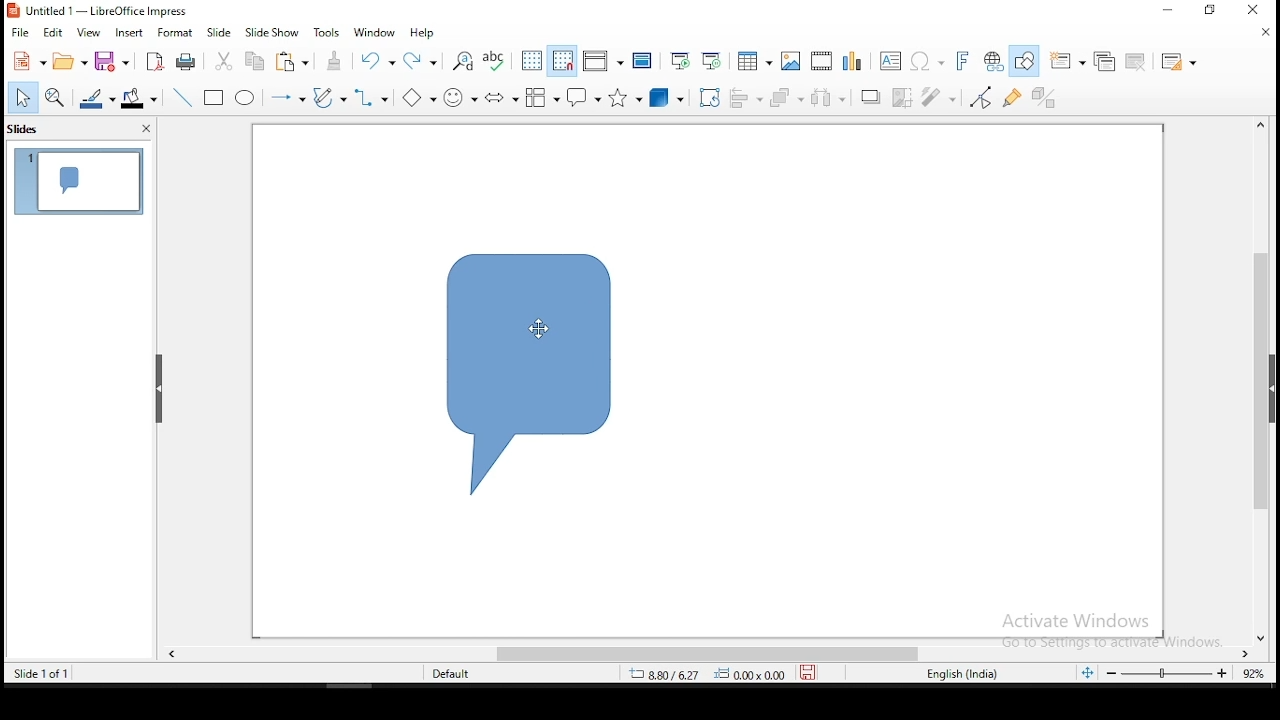 This screenshot has width=1280, height=720. I want to click on icon and file name, so click(102, 10).